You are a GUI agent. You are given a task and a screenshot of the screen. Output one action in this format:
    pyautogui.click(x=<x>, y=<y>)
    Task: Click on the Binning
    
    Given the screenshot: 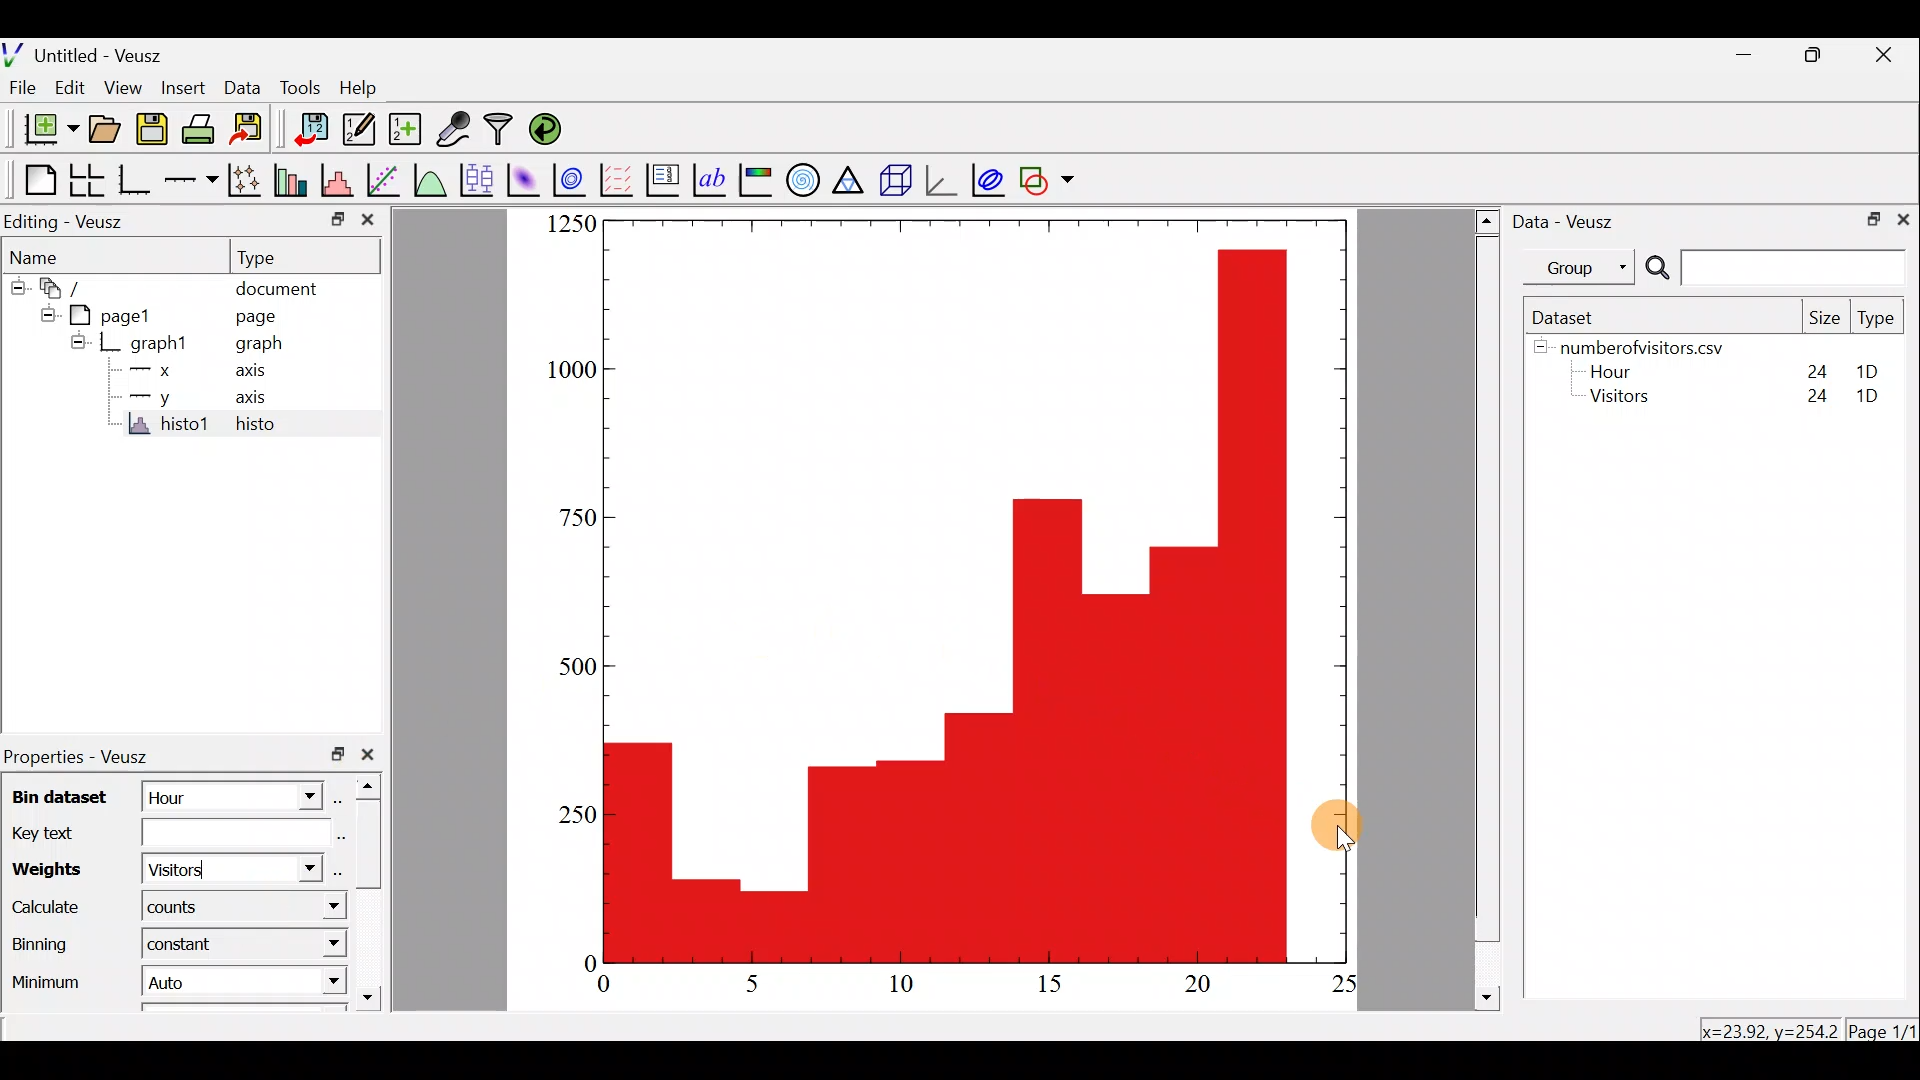 What is the action you would take?
    pyautogui.click(x=43, y=949)
    